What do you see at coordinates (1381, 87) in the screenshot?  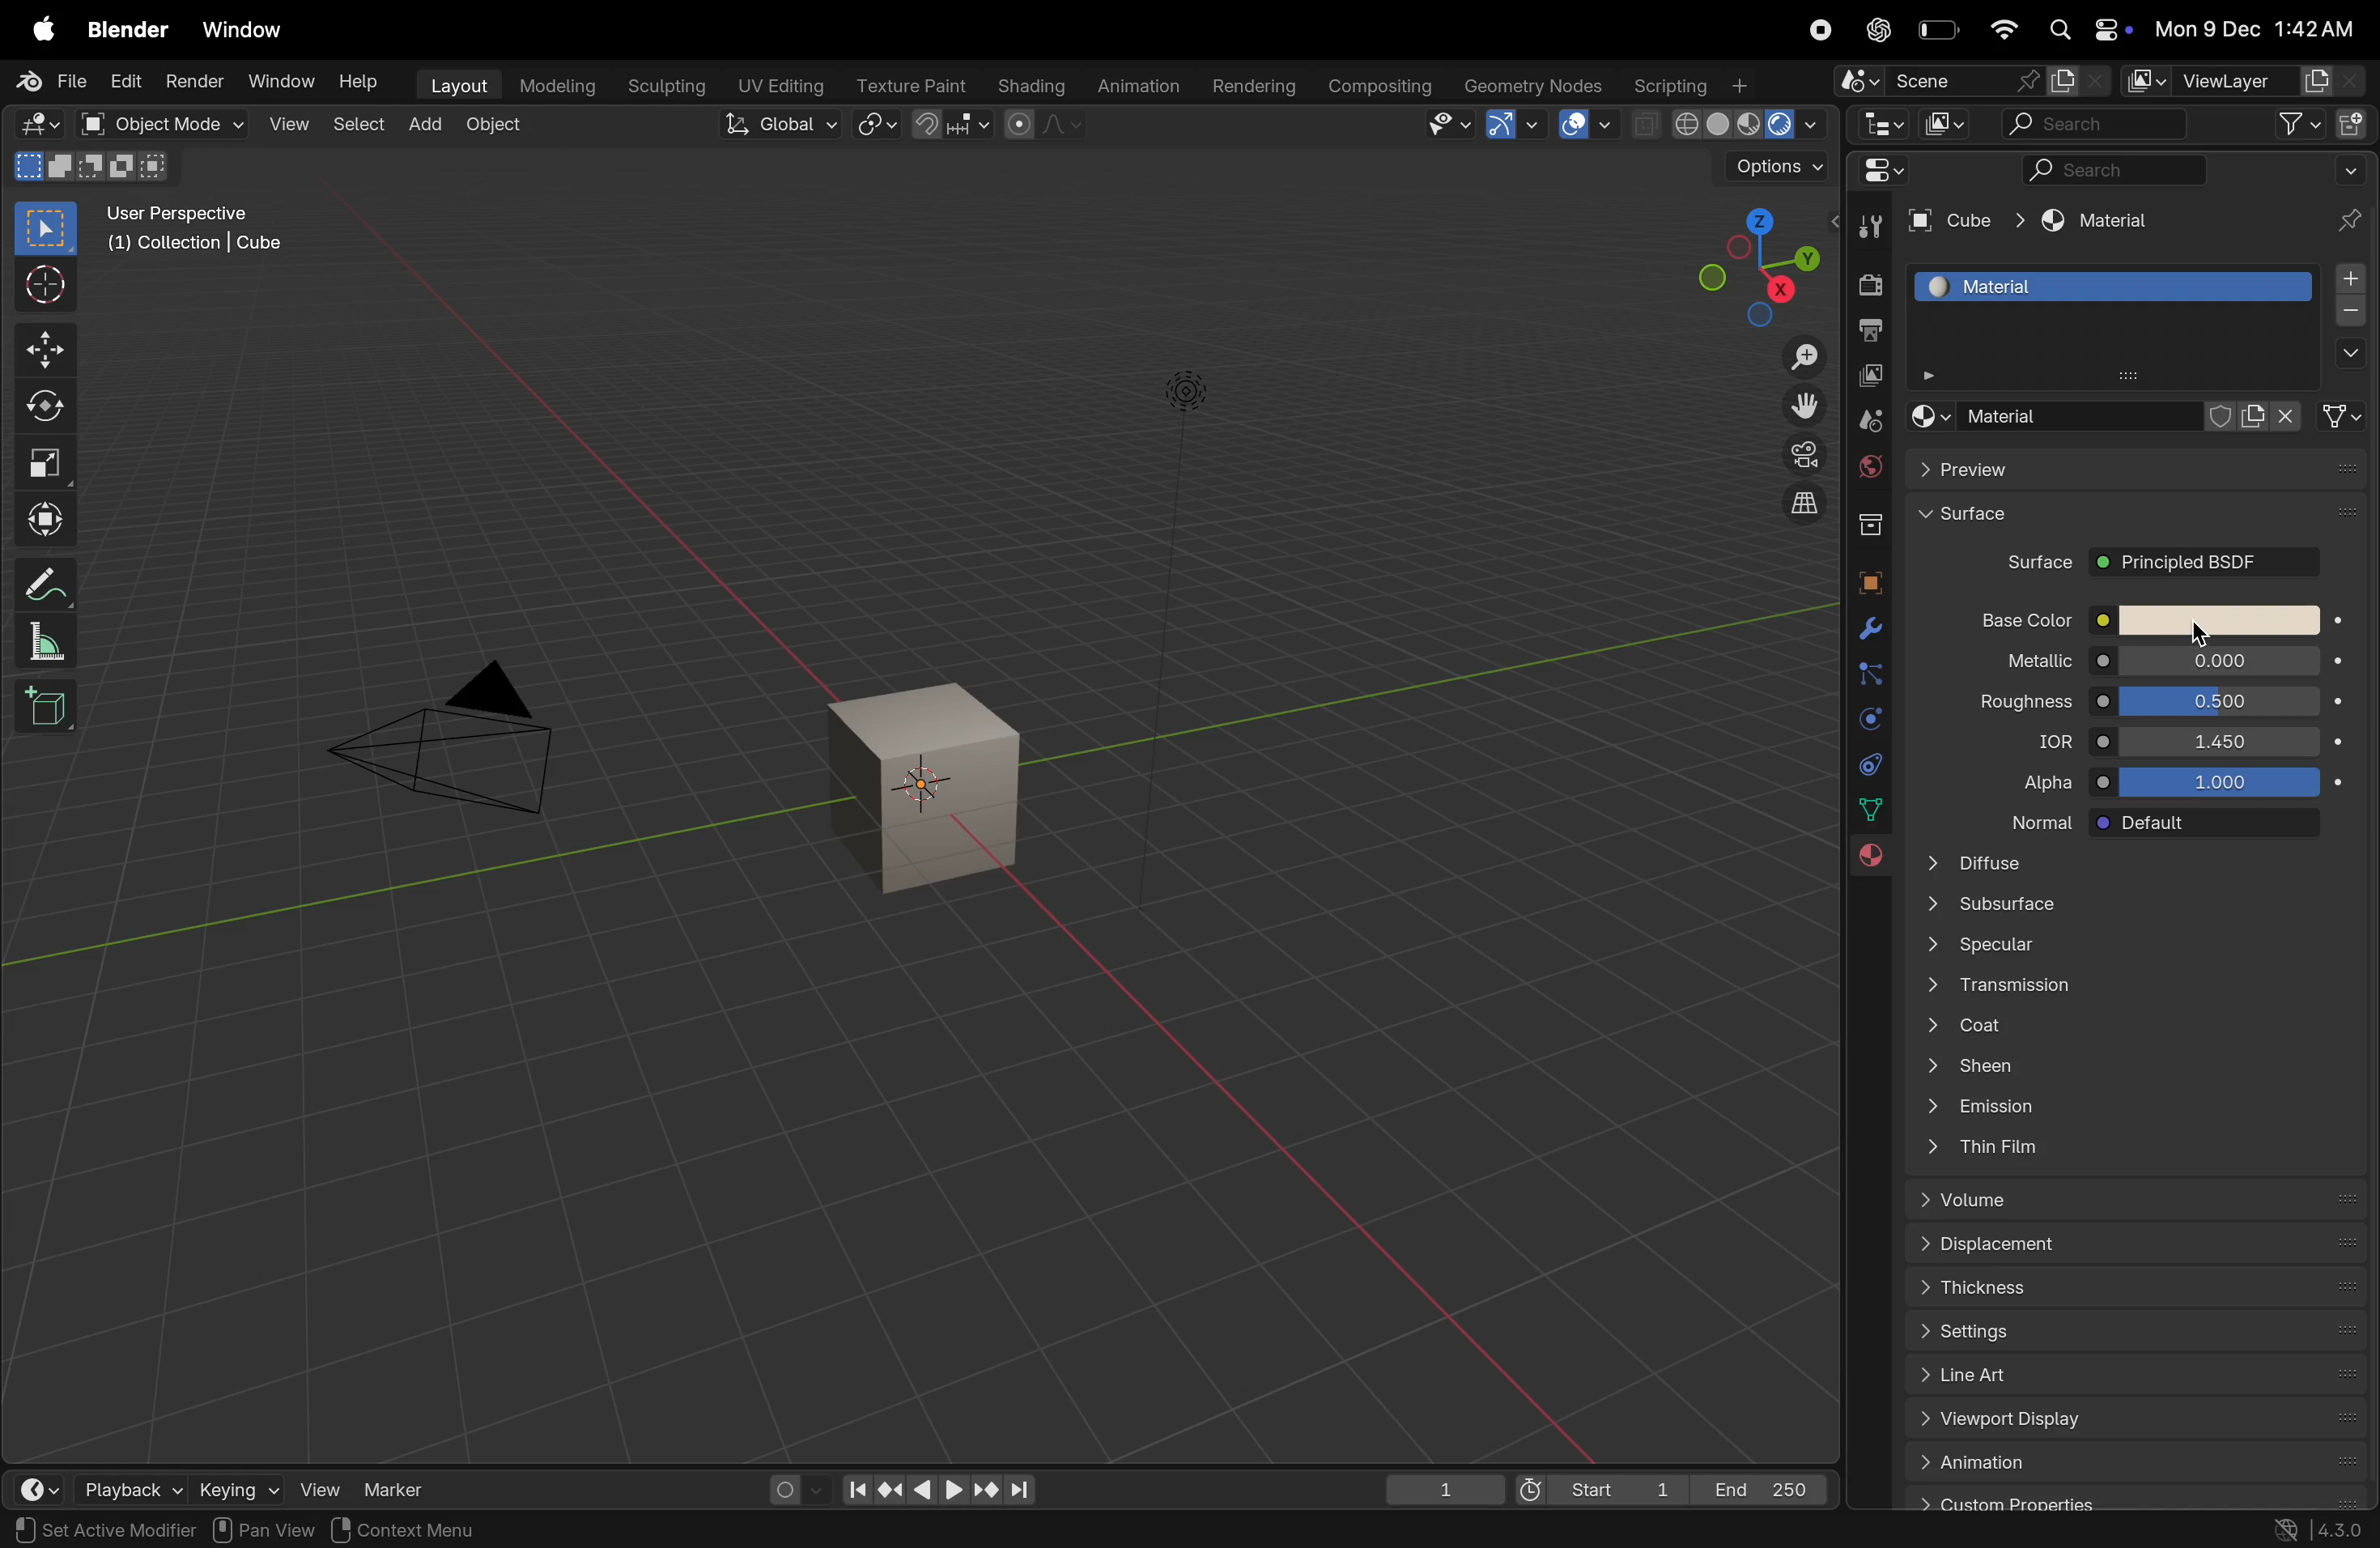 I see `composting` at bounding box center [1381, 87].